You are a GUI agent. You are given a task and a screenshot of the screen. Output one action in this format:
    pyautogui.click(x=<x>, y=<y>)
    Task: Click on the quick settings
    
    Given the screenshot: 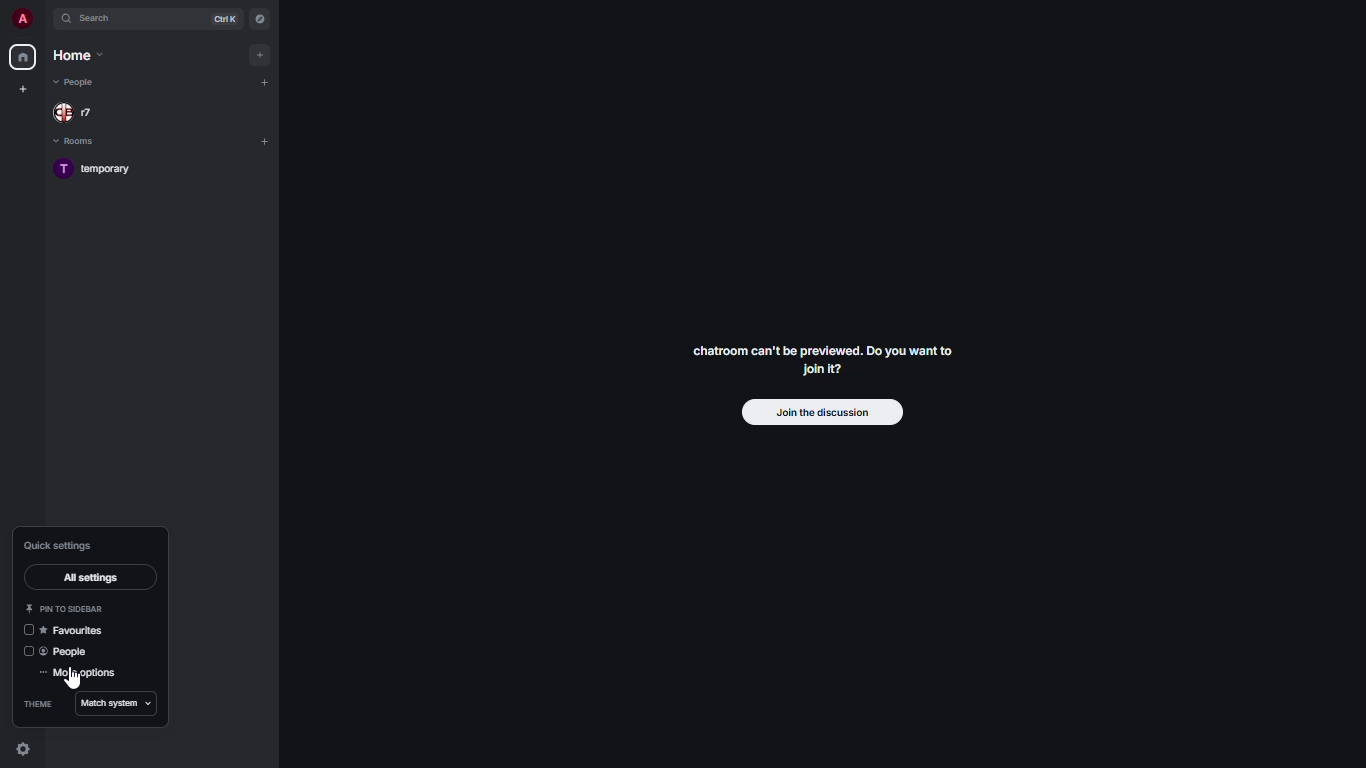 What is the action you would take?
    pyautogui.click(x=60, y=546)
    